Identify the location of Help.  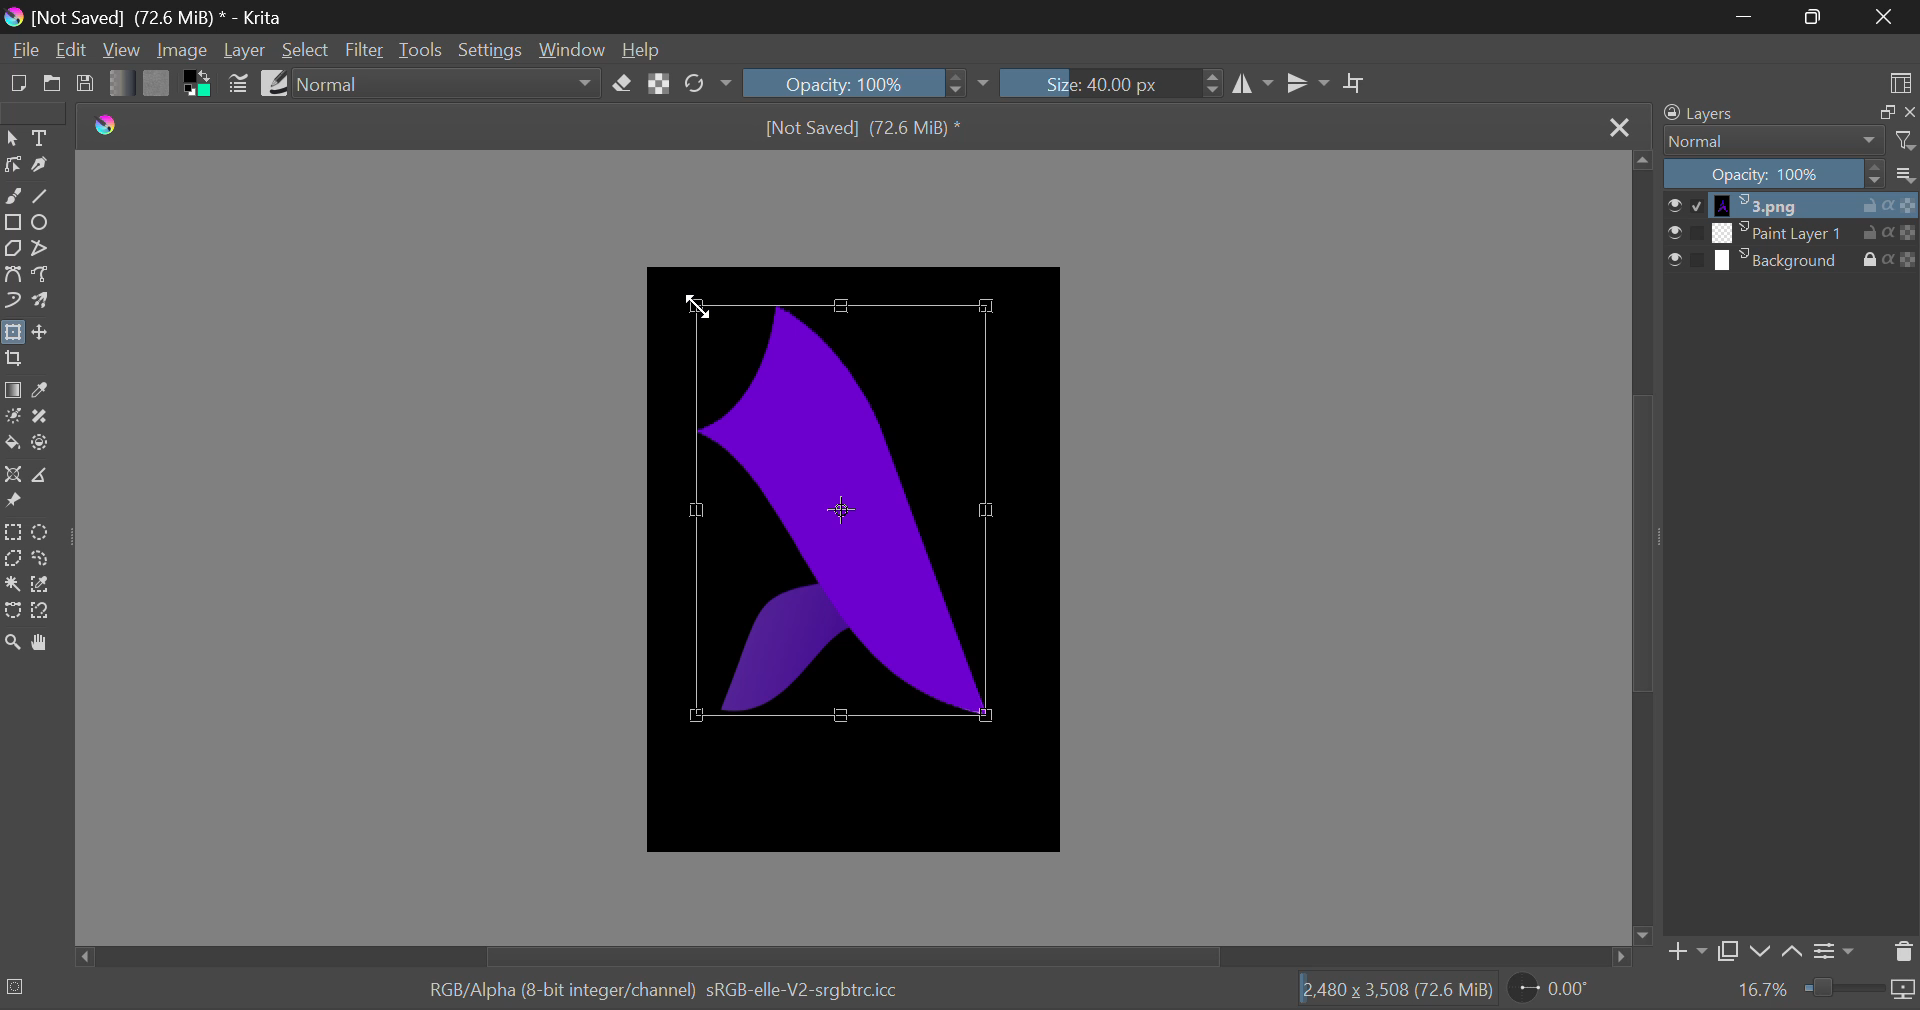
(640, 49).